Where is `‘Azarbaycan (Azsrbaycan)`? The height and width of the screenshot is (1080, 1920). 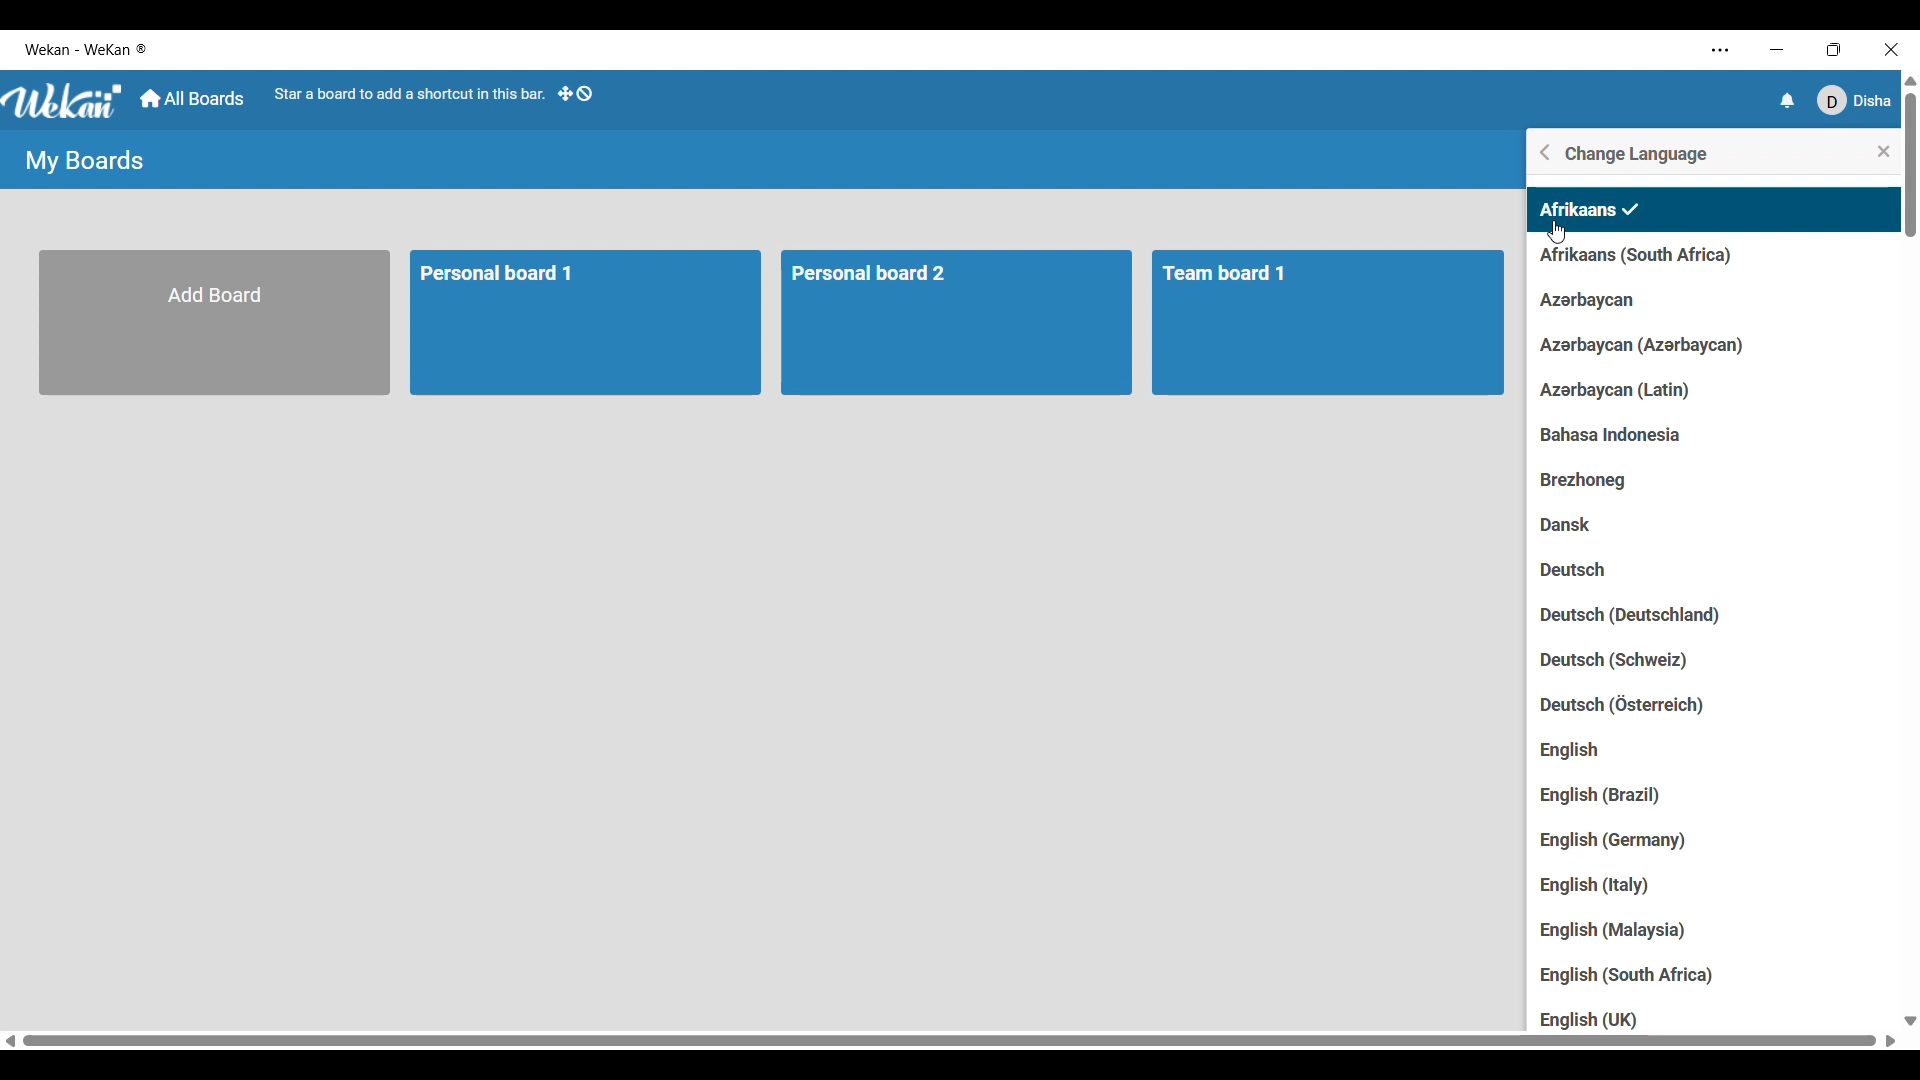
‘Azarbaycan (Azsrbaycan) is located at coordinates (1643, 343).